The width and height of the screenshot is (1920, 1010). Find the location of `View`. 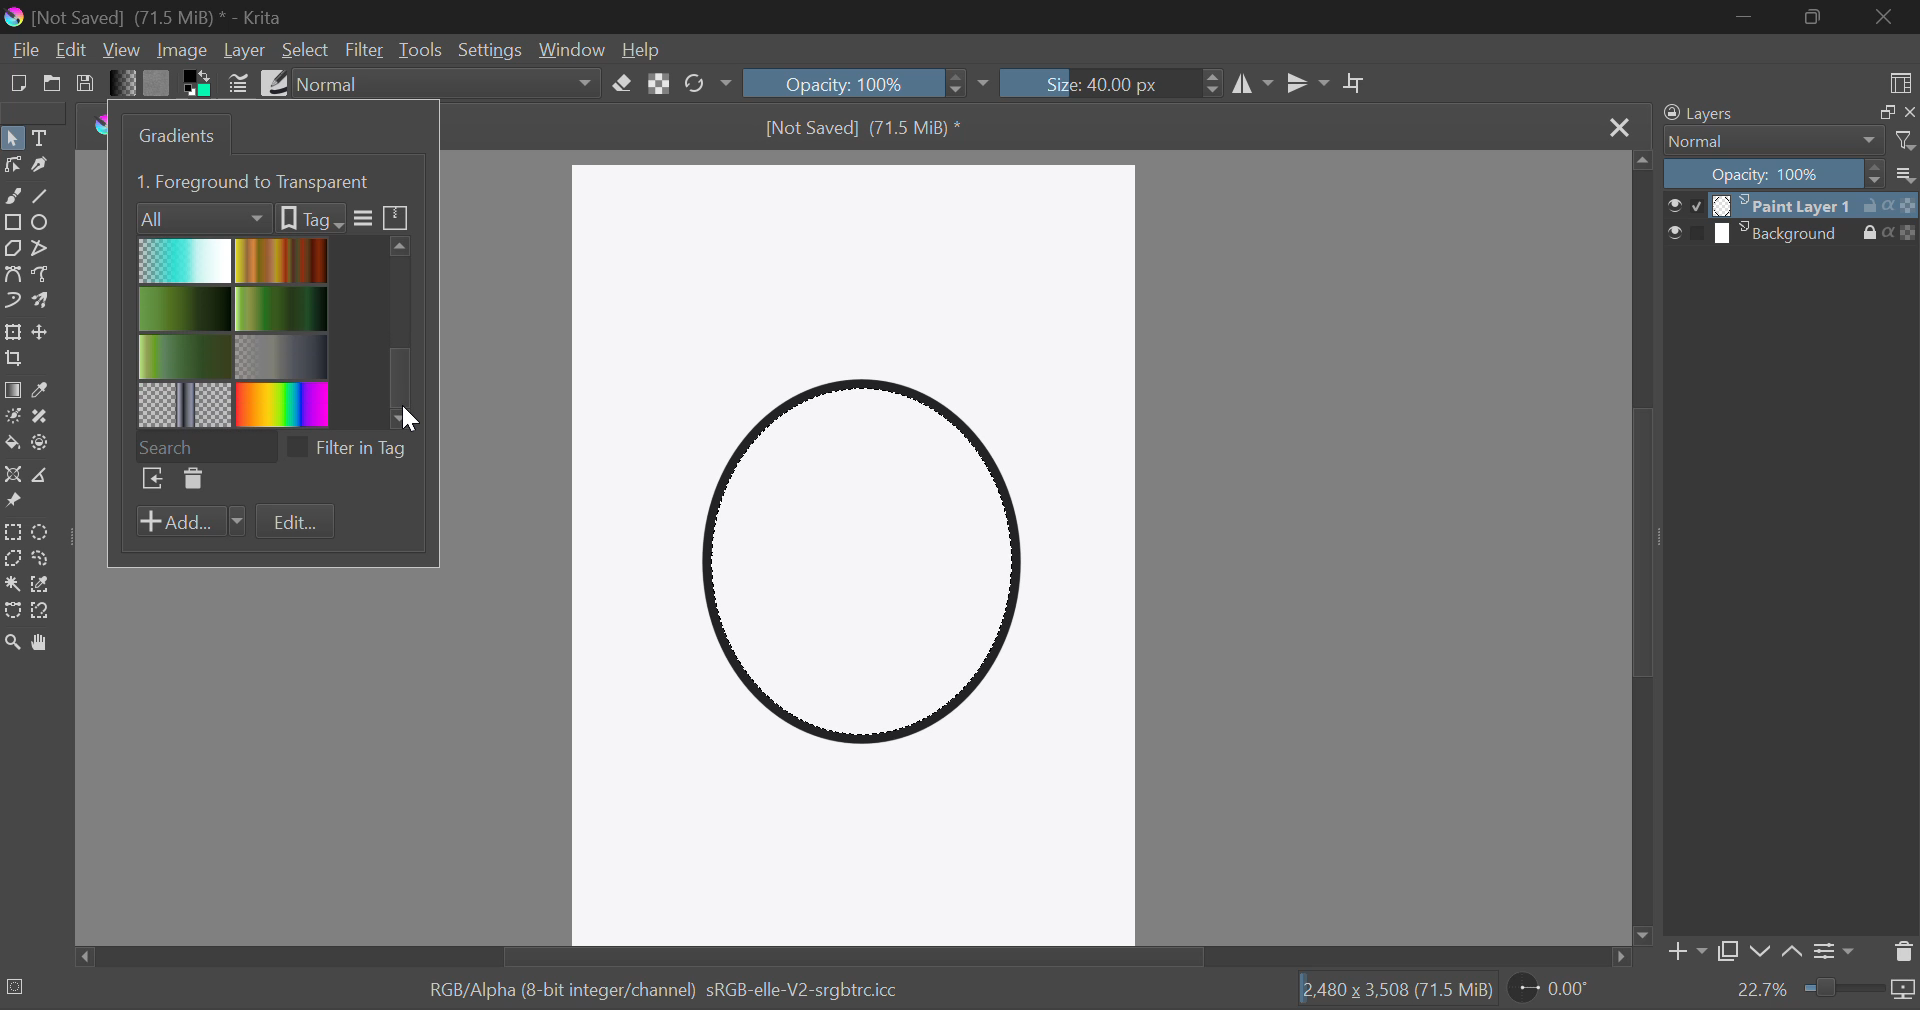

View is located at coordinates (121, 51).